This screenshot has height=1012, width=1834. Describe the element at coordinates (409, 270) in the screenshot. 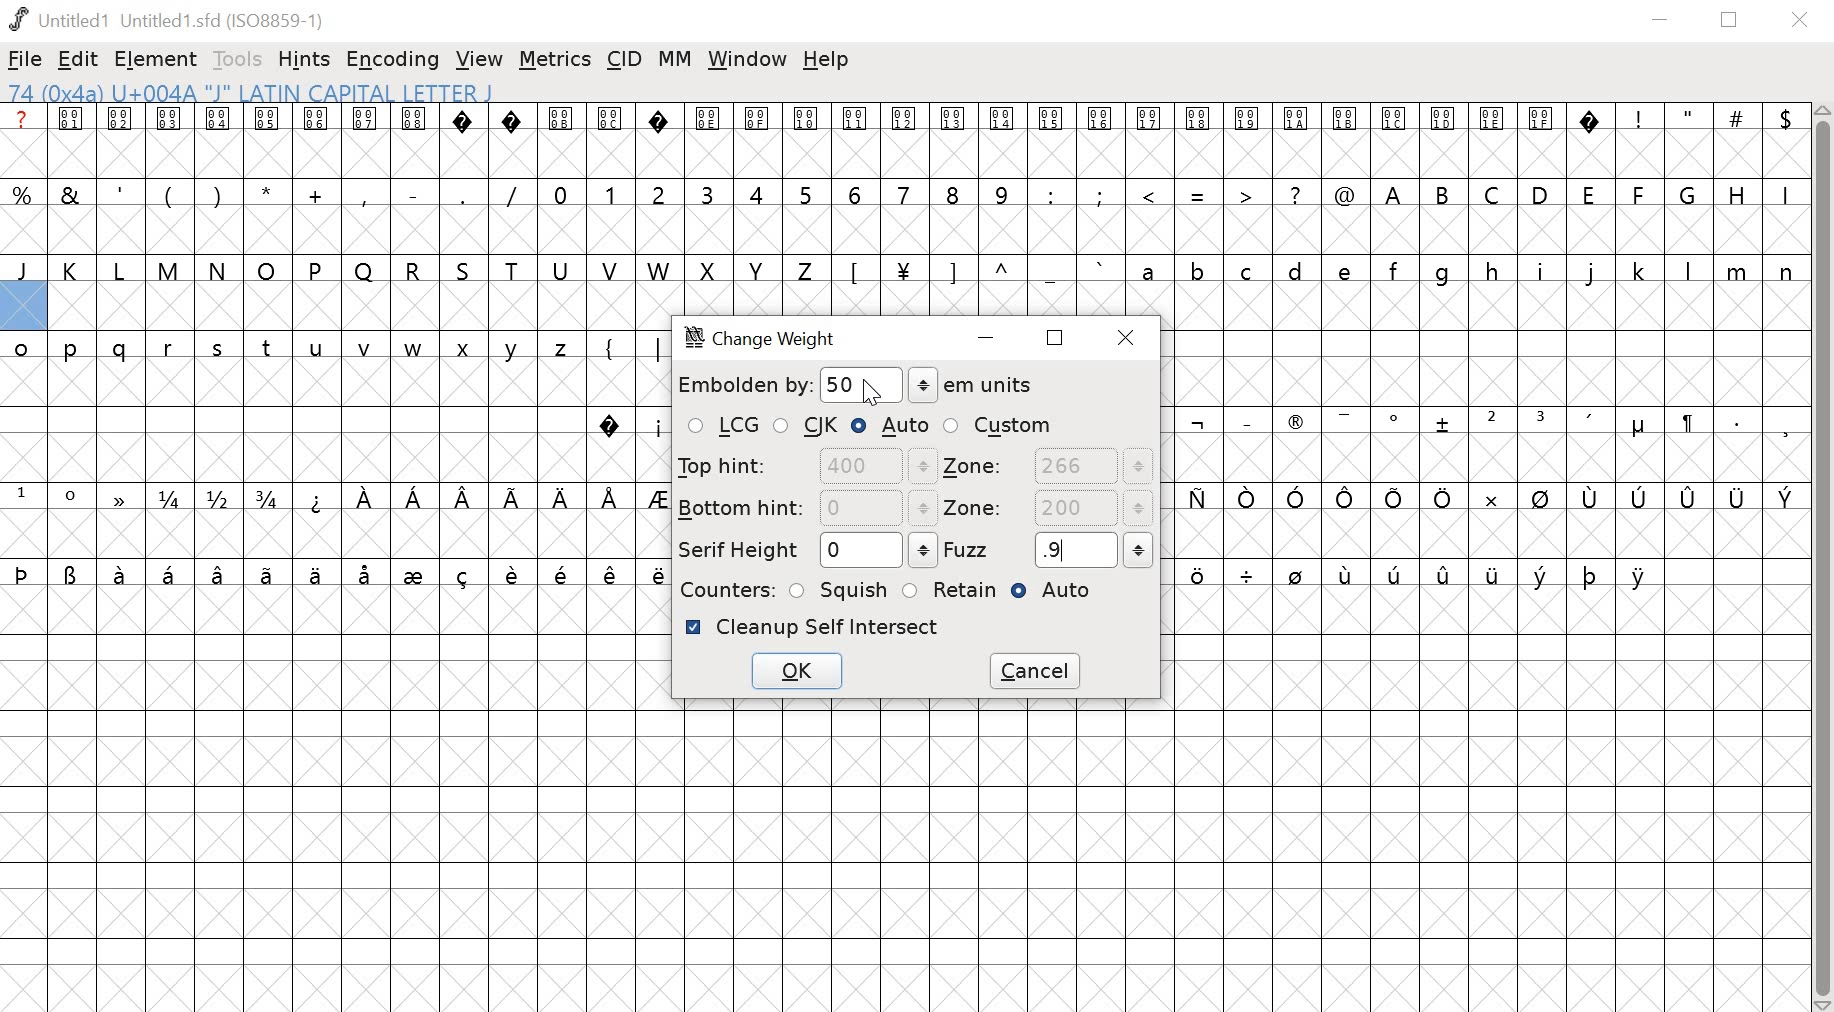

I see `uppercase letters` at that location.